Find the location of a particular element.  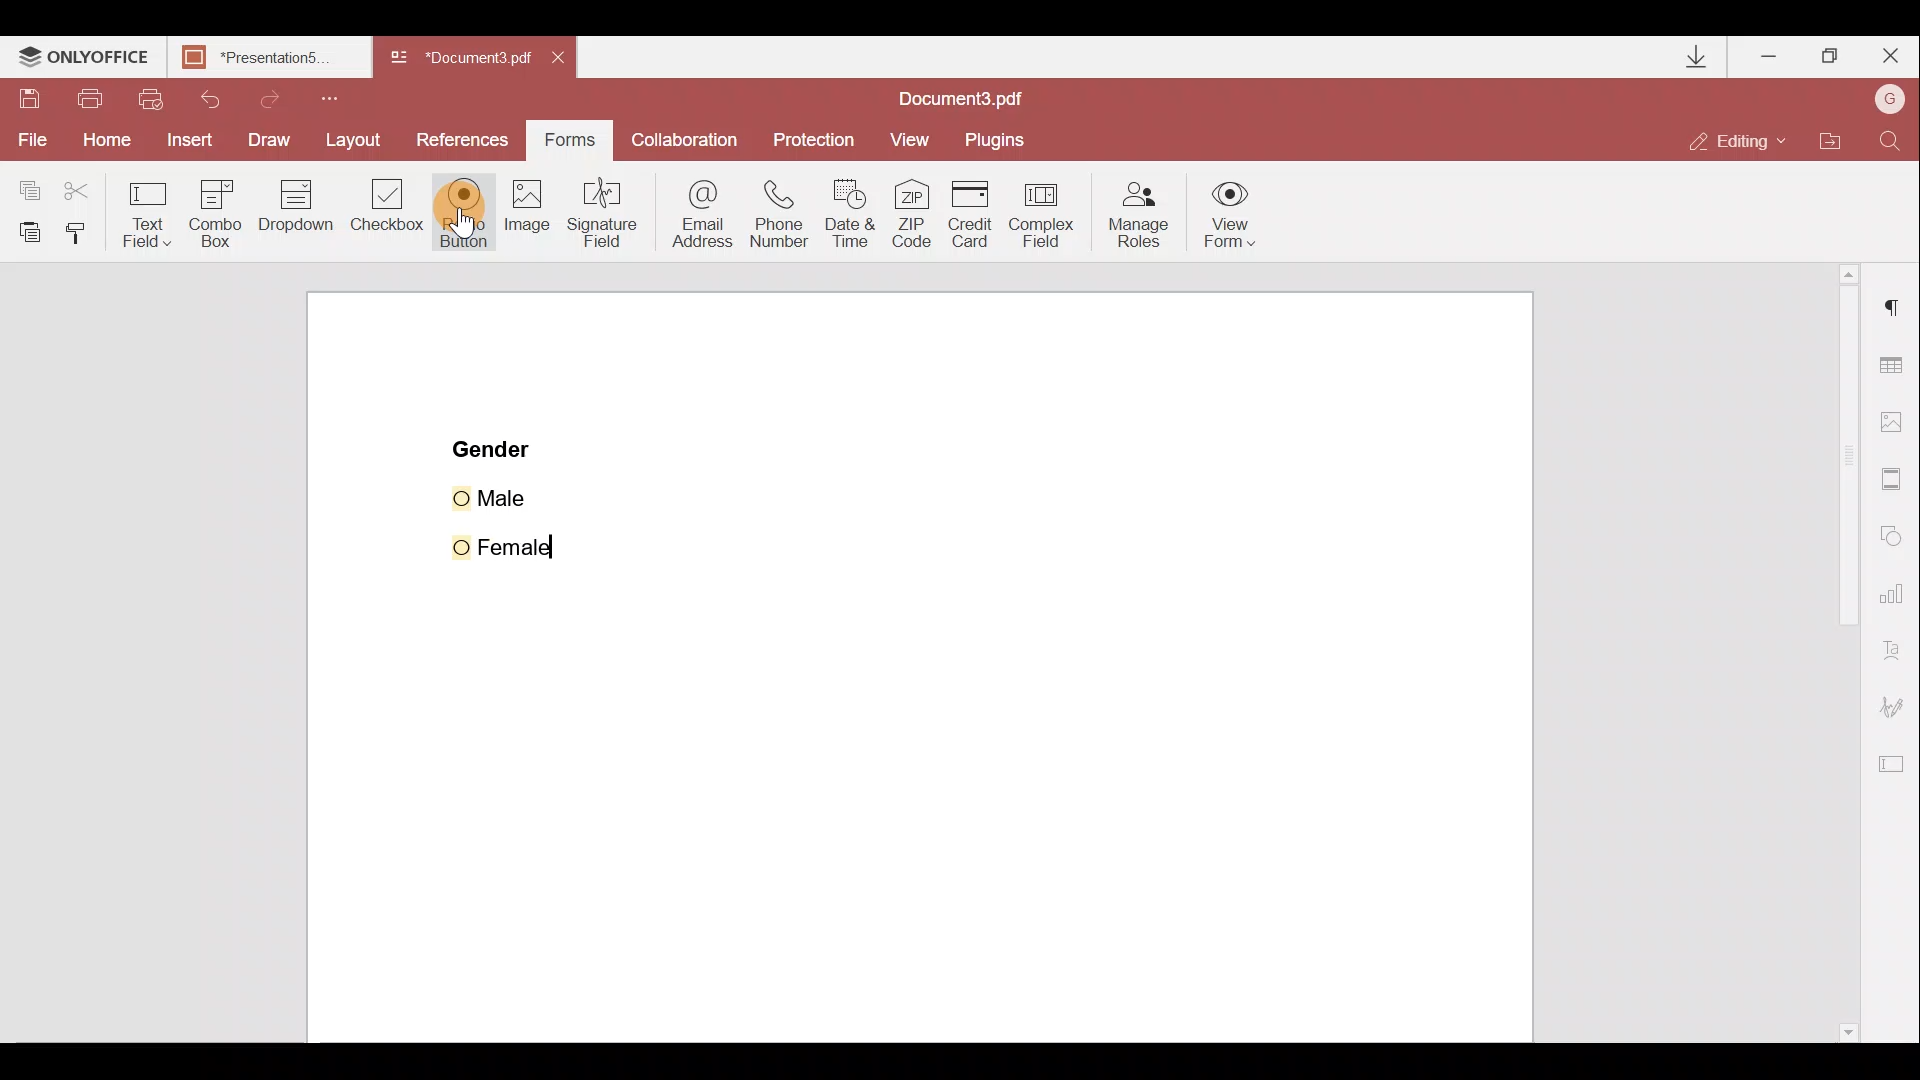

Document name is located at coordinates (266, 57).